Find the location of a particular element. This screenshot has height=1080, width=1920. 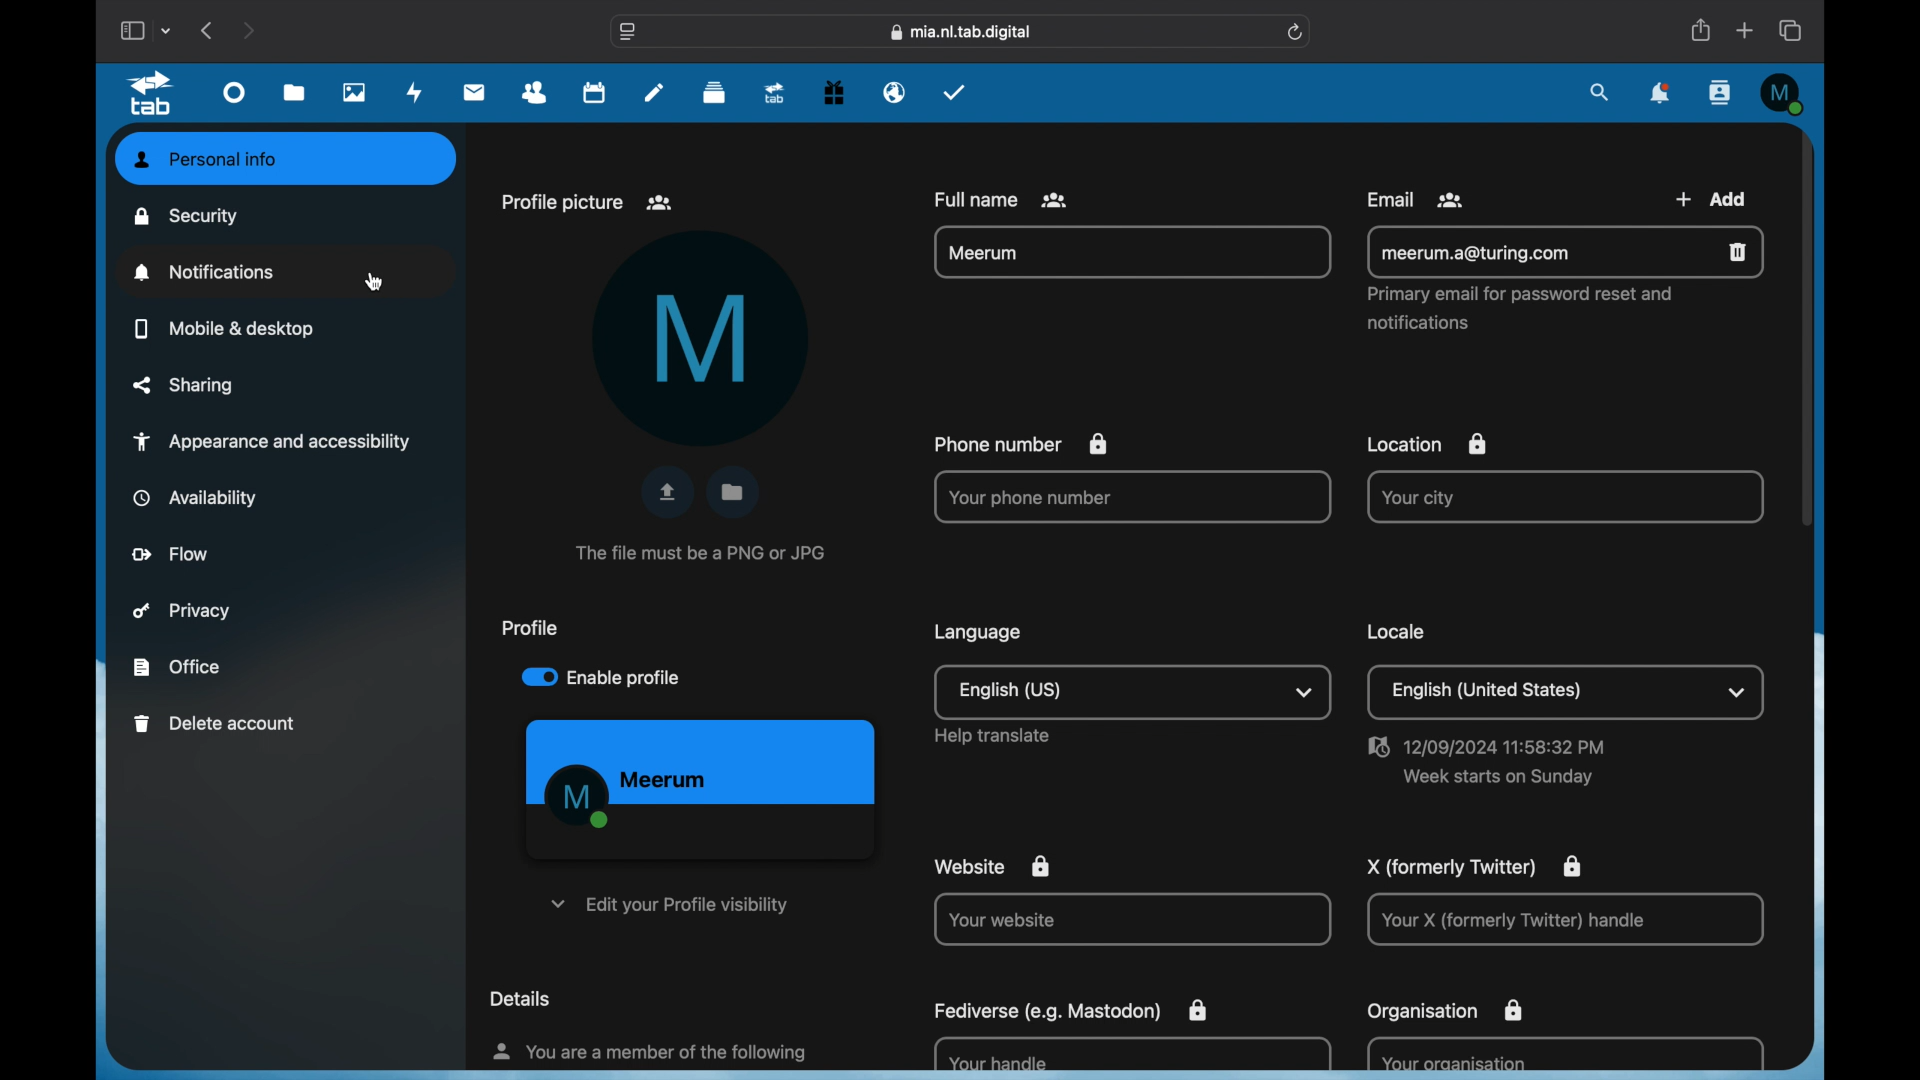

phone number is located at coordinates (1024, 445).